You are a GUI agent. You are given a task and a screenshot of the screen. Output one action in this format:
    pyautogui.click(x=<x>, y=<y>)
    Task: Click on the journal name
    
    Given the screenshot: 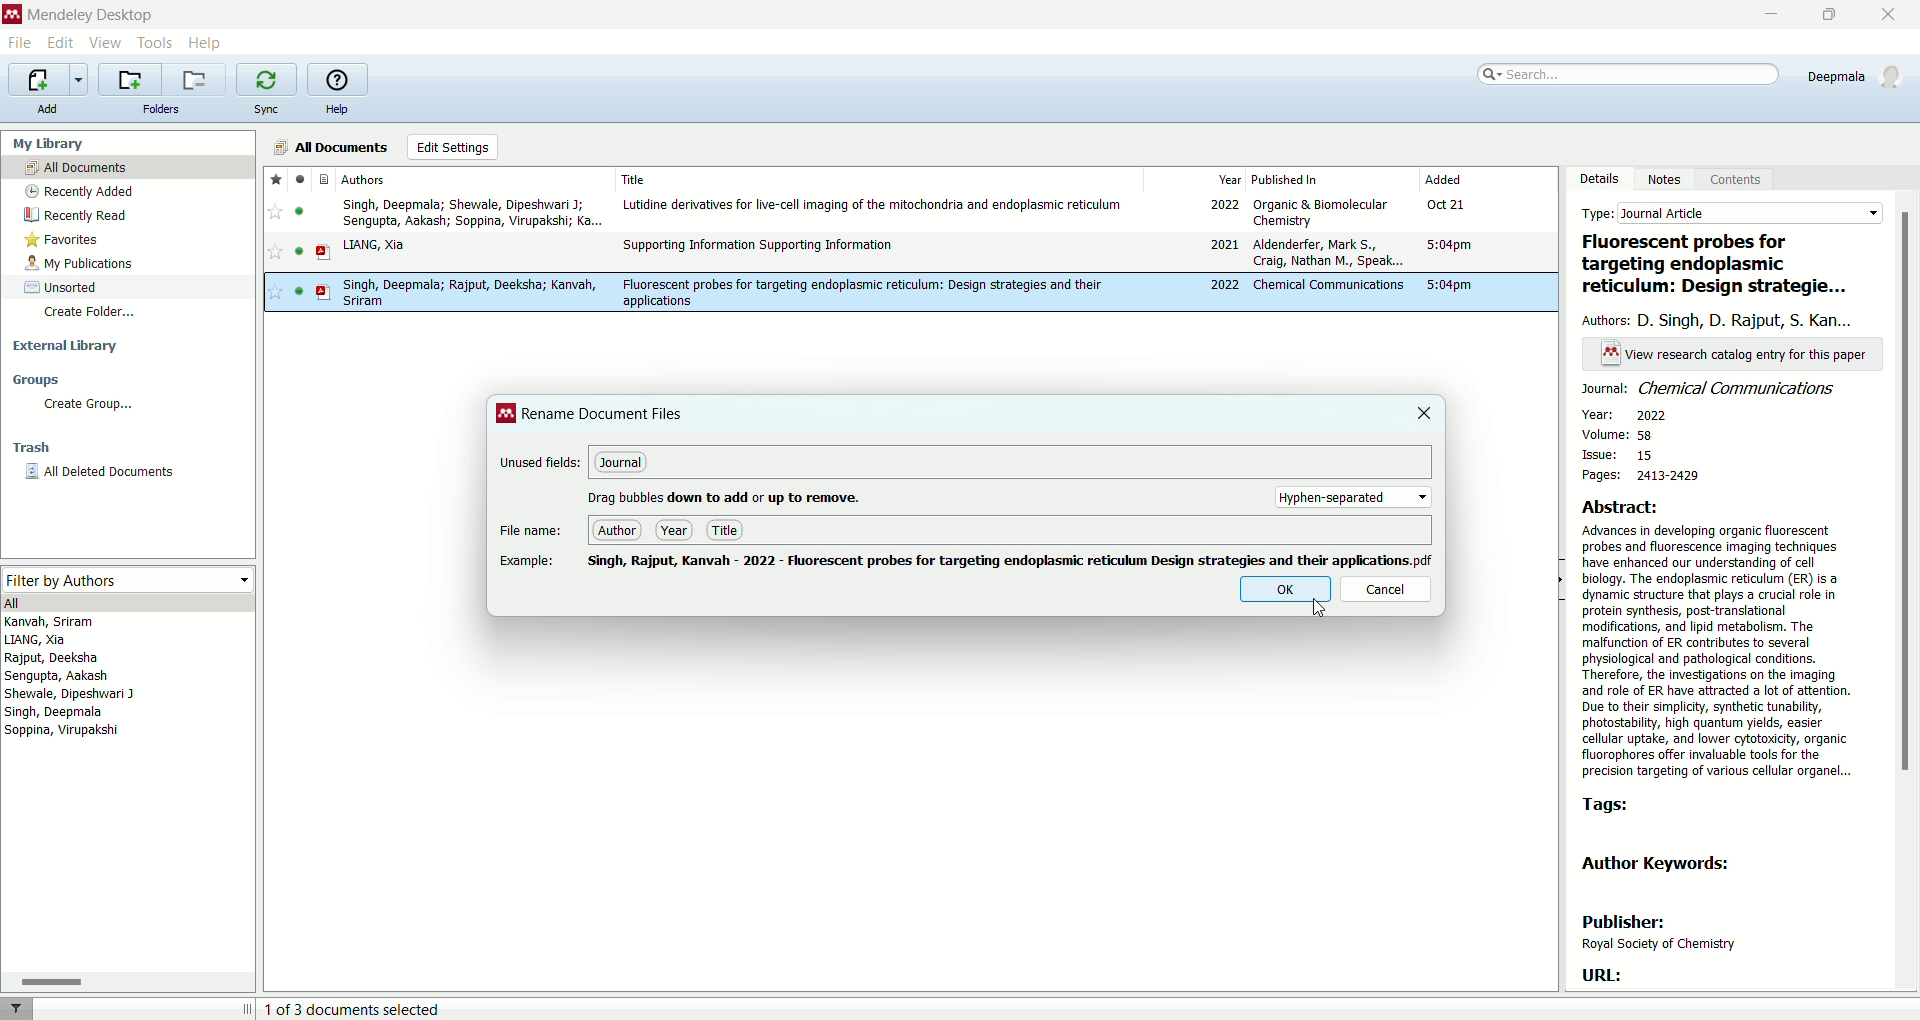 What is the action you would take?
    pyautogui.click(x=1714, y=389)
    